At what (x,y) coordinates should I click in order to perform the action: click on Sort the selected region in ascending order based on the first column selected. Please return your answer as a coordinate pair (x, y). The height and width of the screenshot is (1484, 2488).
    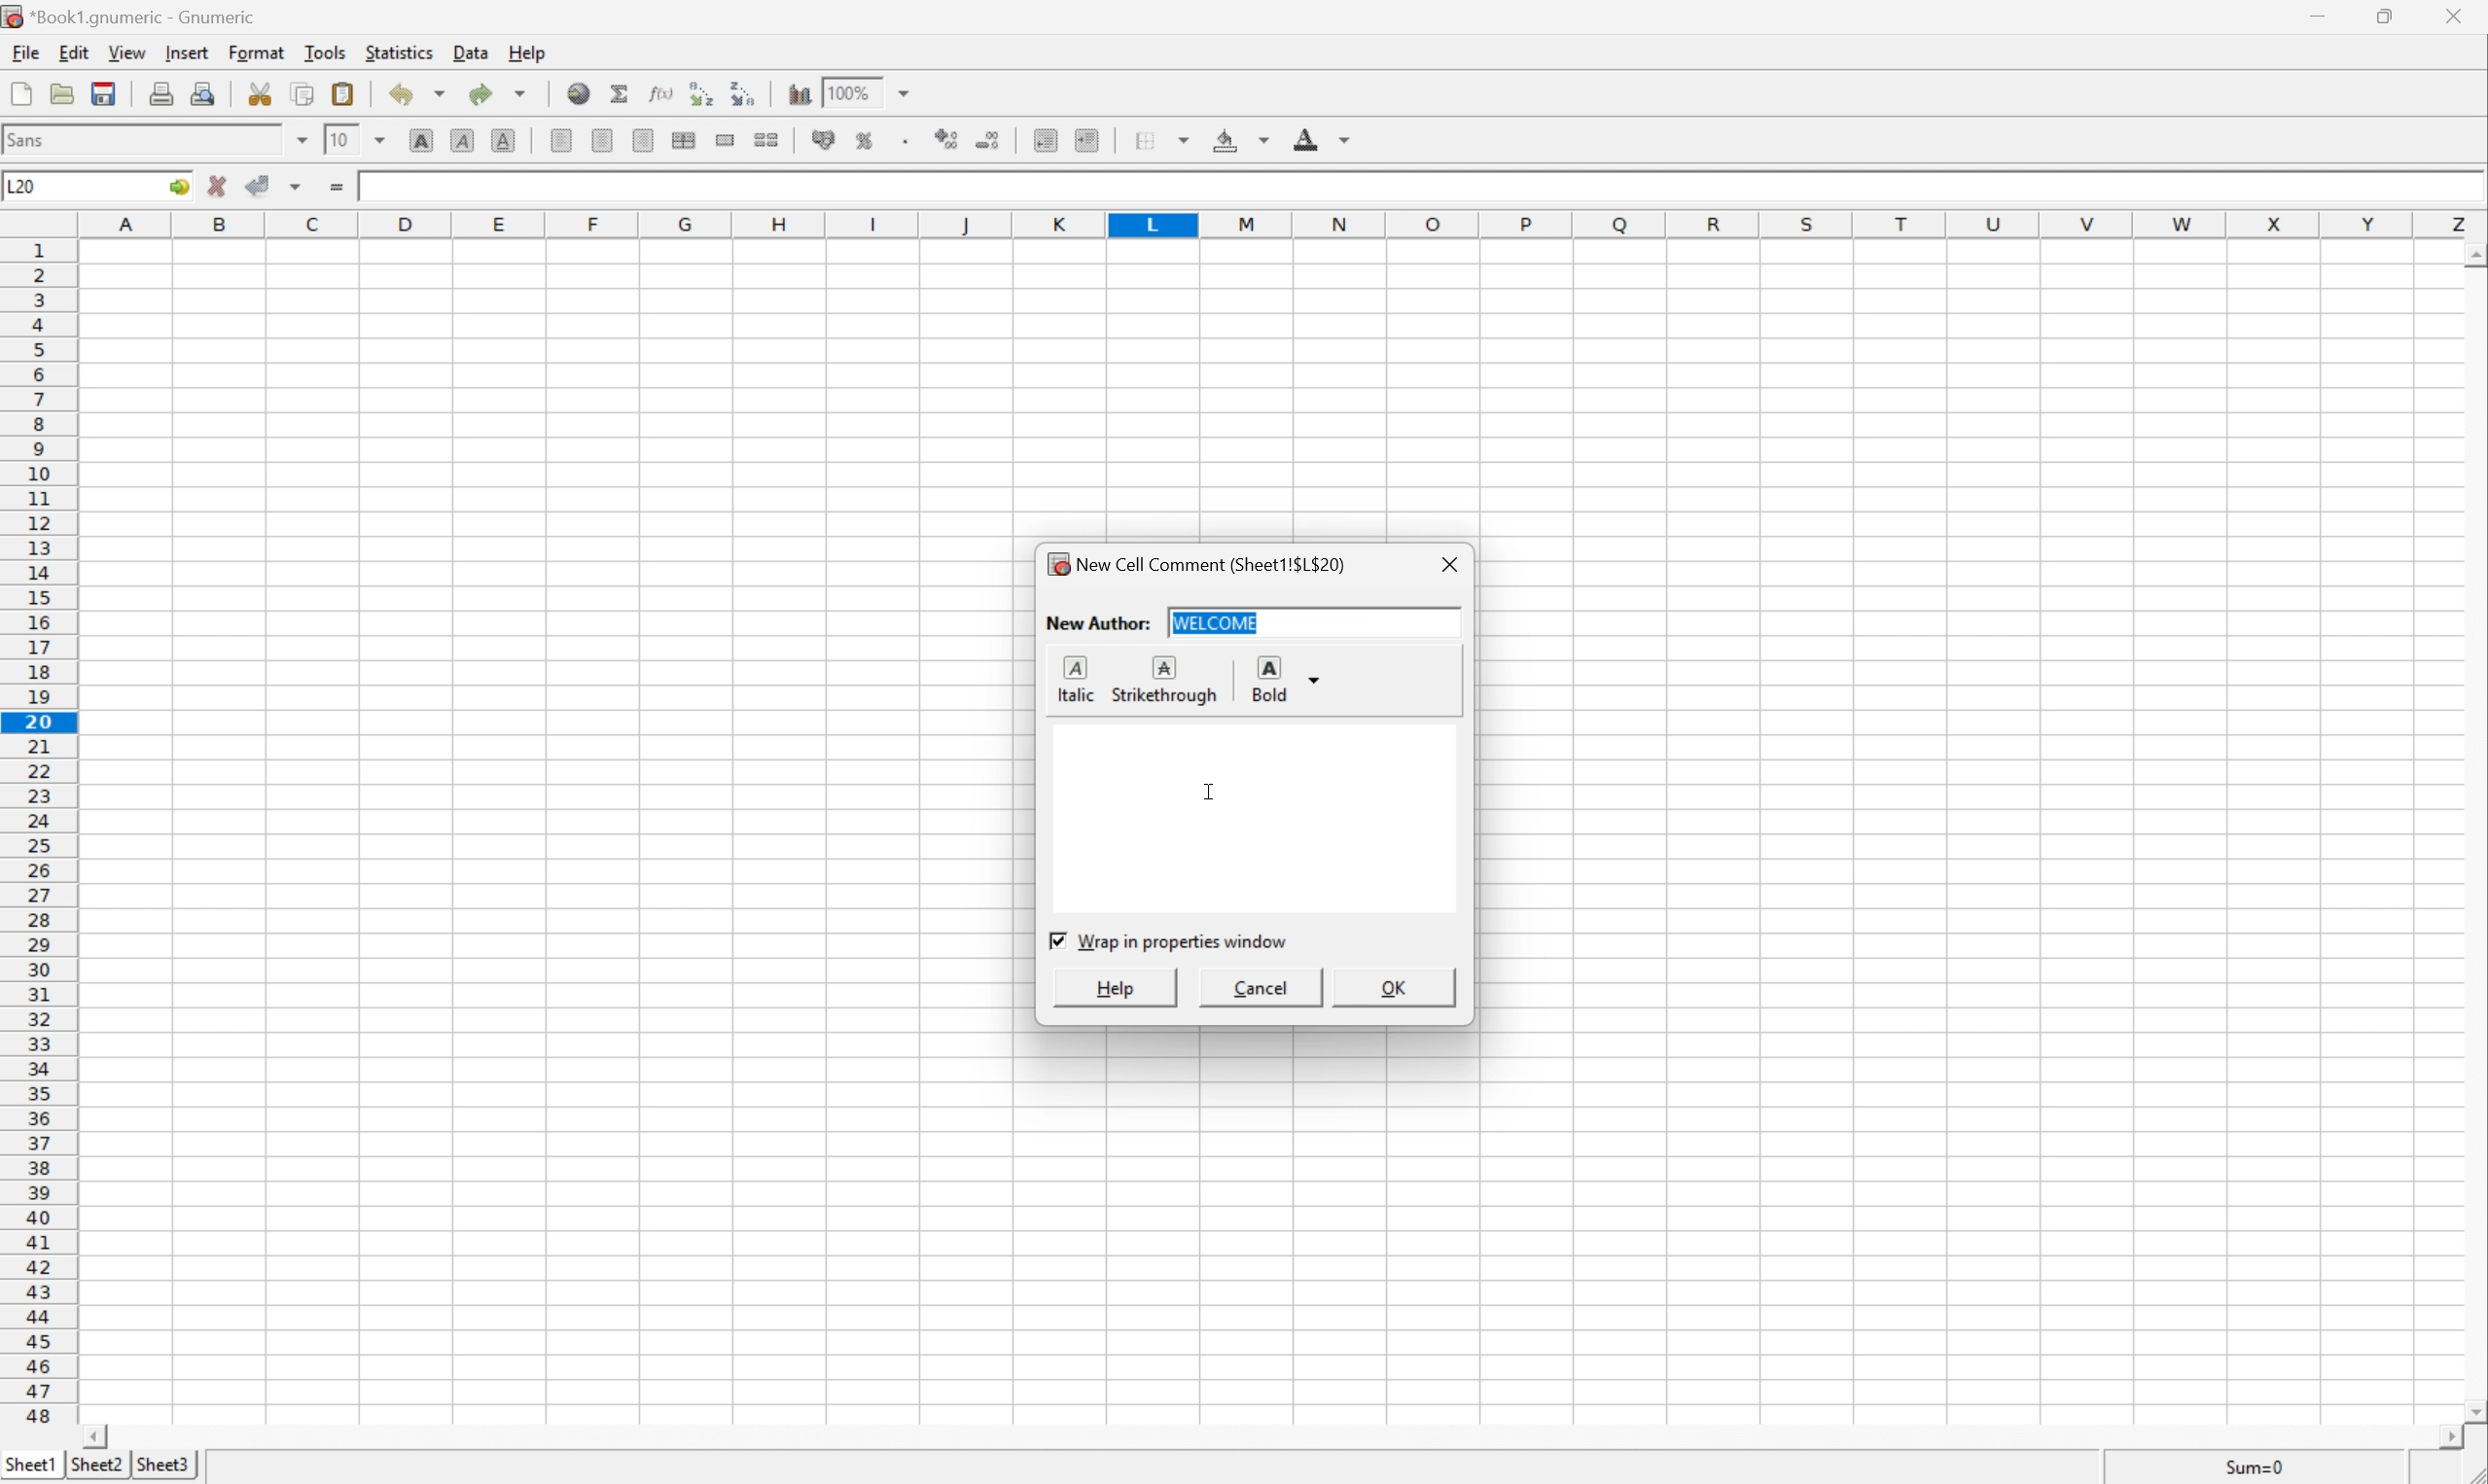
    Looking at the image, I should click on (697, 90).